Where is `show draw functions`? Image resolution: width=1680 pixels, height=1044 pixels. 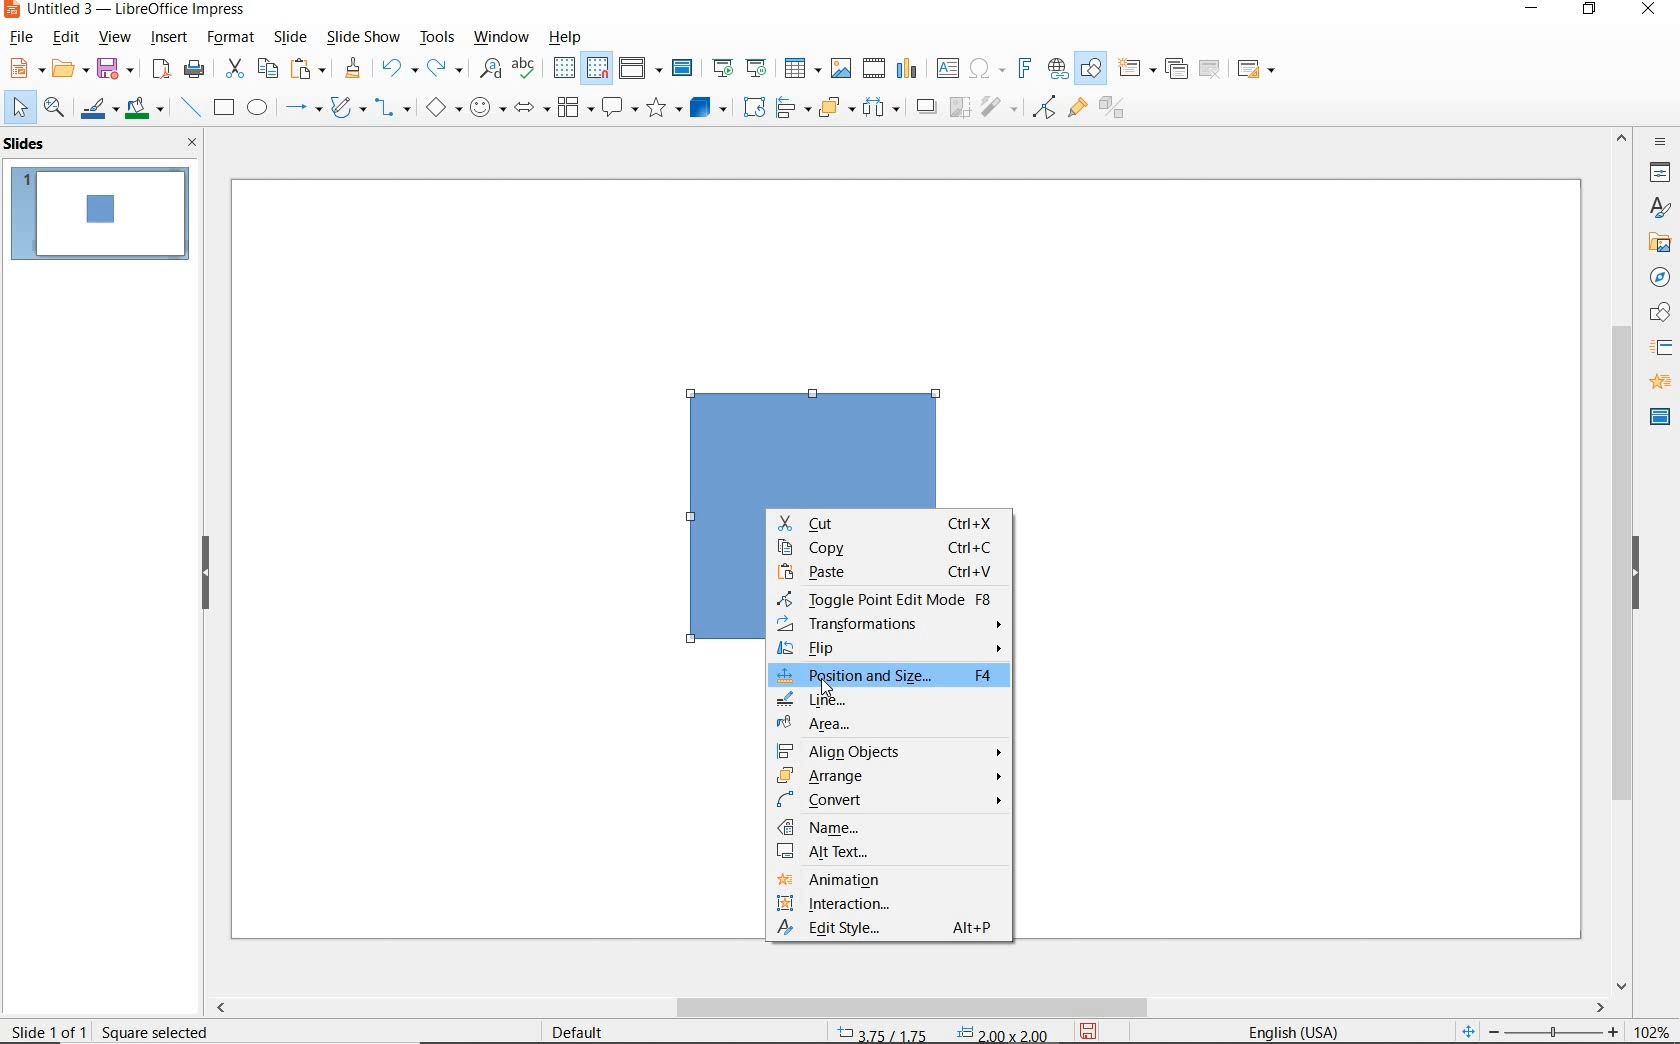 show draw functions is located at coordinates (1093, 69).